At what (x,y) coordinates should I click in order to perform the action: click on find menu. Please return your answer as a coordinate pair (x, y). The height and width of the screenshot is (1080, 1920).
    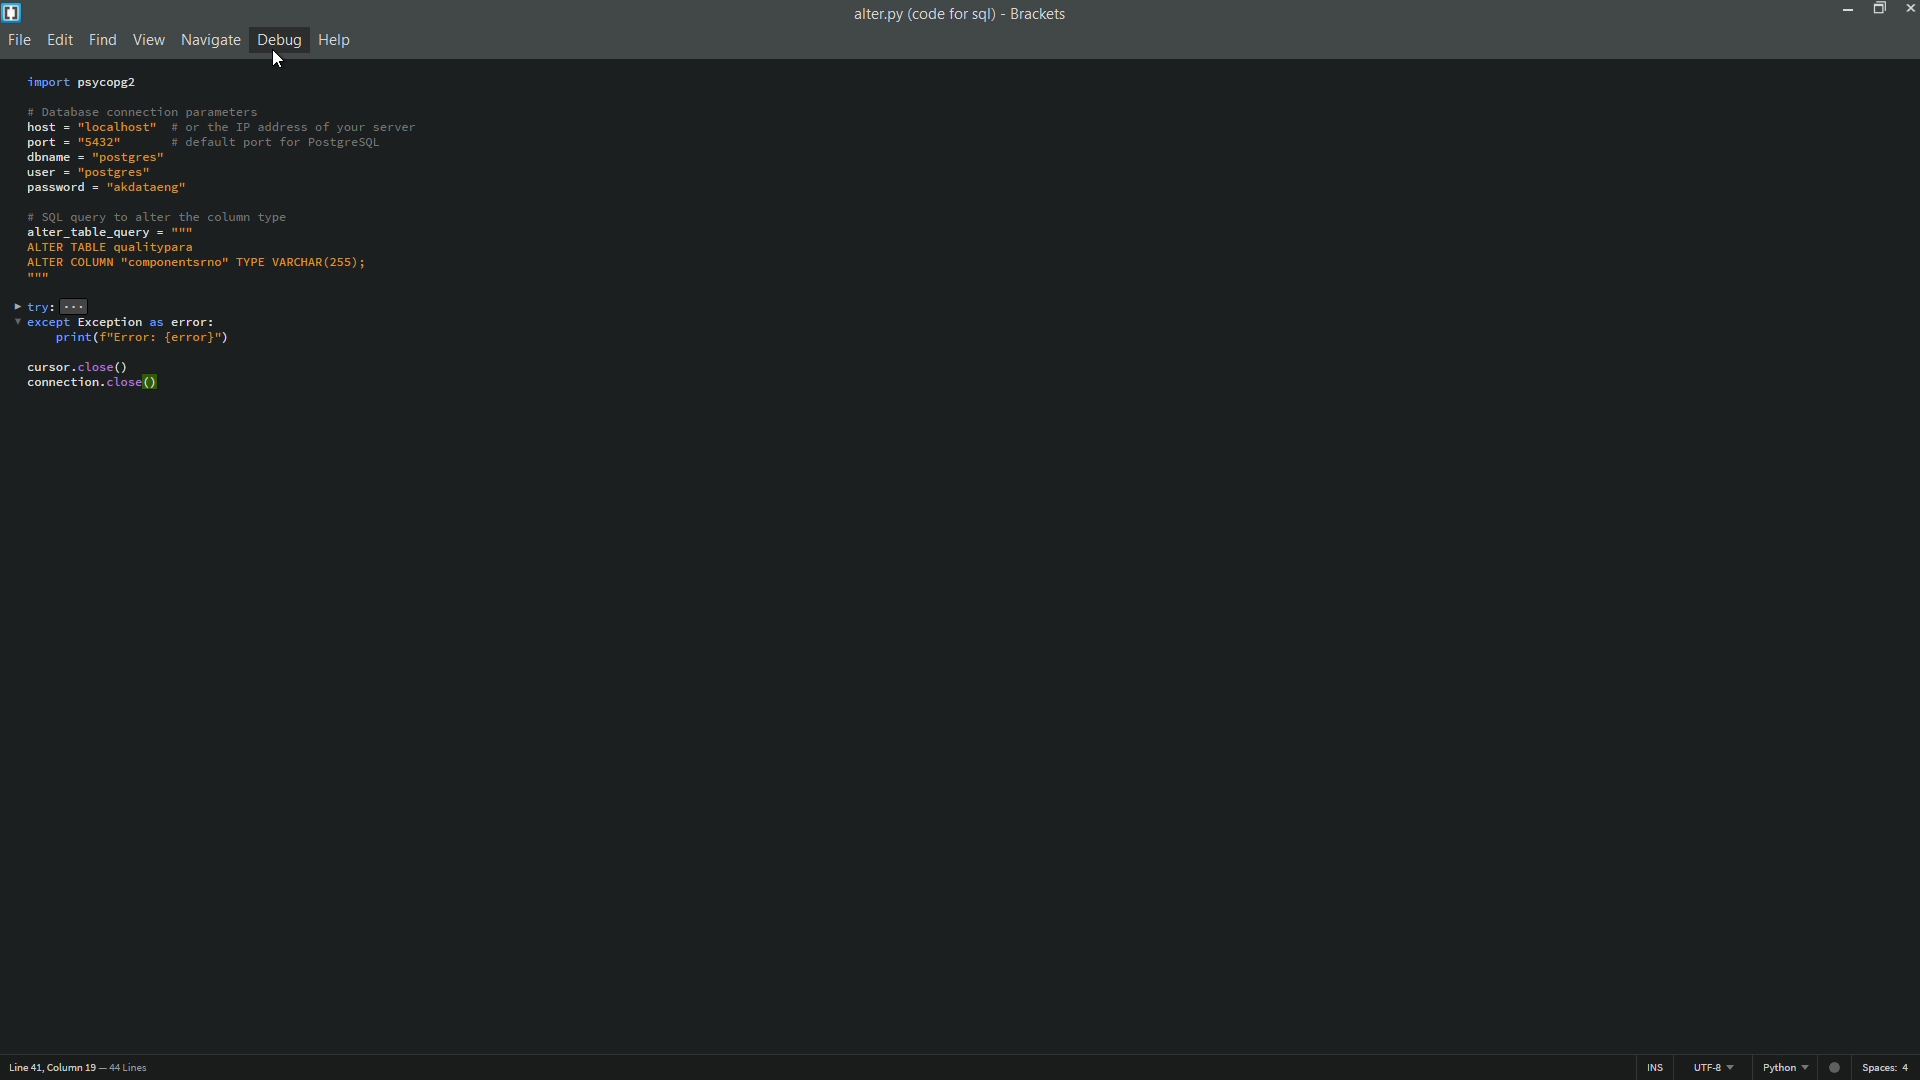
    Looking at the image, I should click on (103, 40).